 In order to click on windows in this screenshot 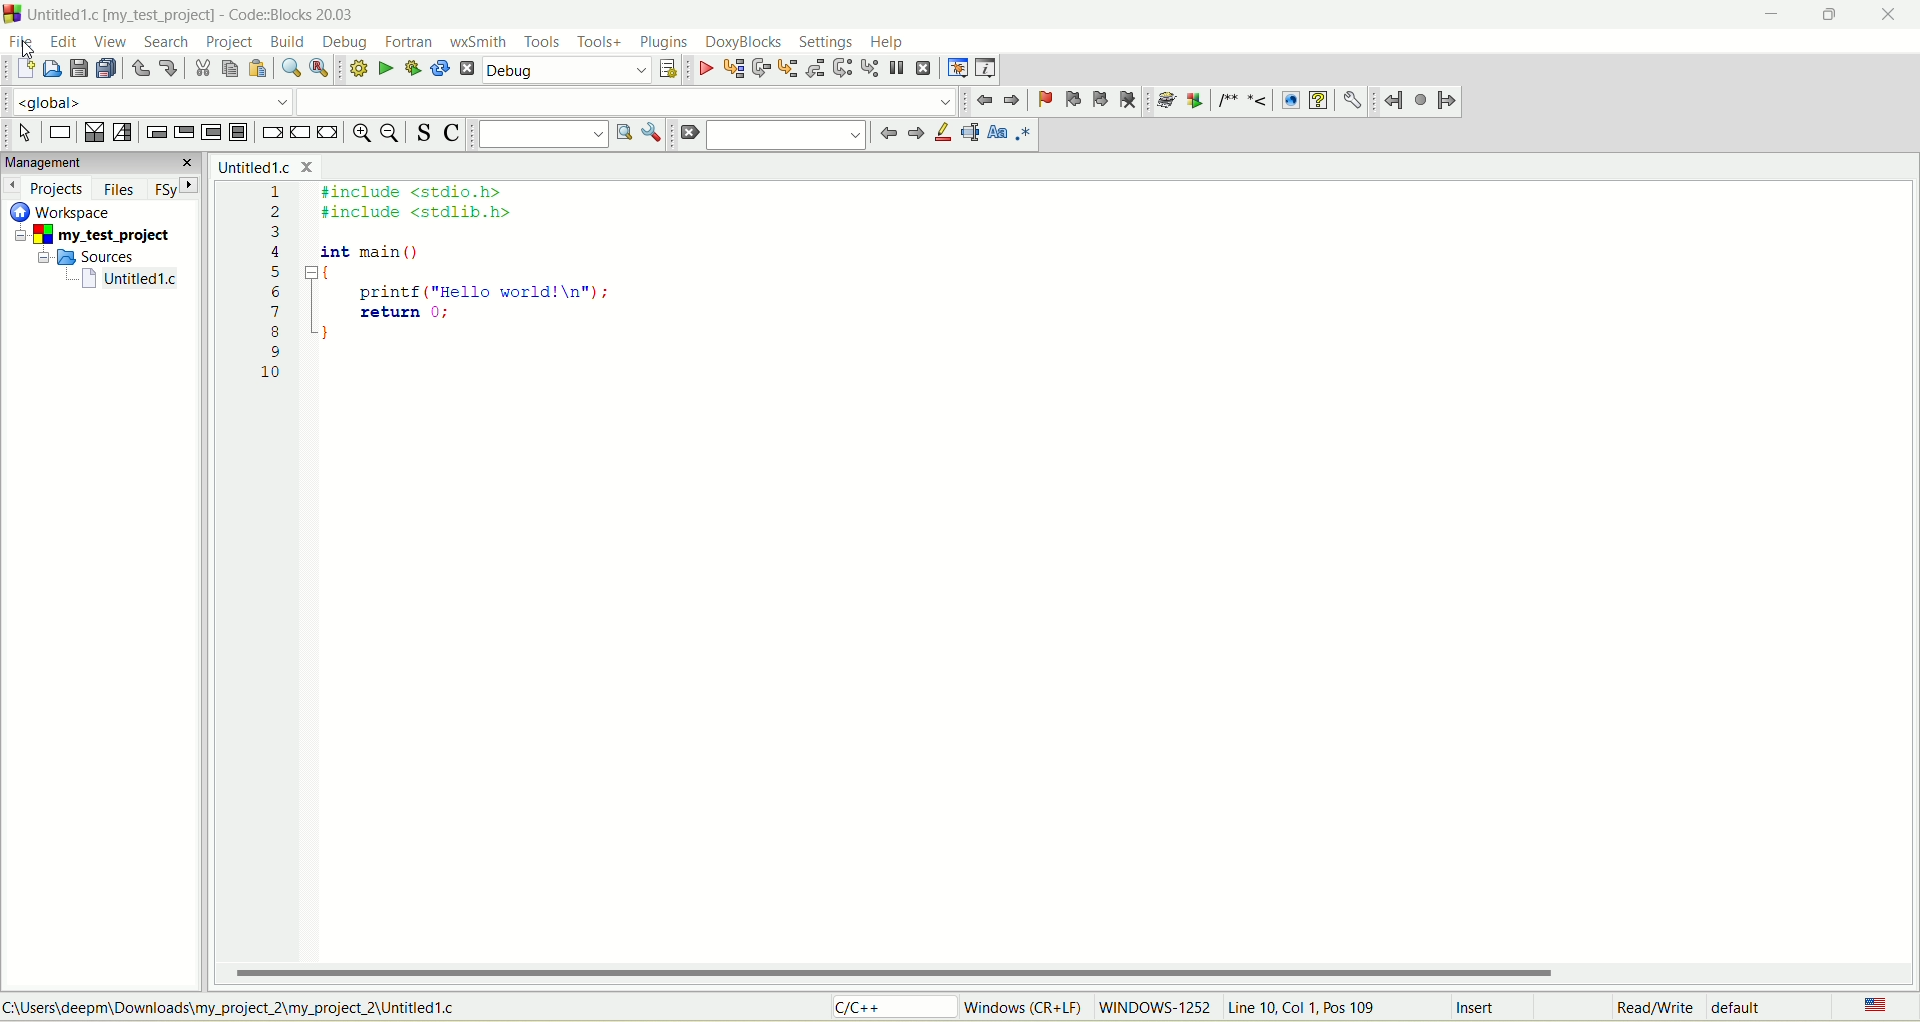, I will do `click(1027, 1006)`.